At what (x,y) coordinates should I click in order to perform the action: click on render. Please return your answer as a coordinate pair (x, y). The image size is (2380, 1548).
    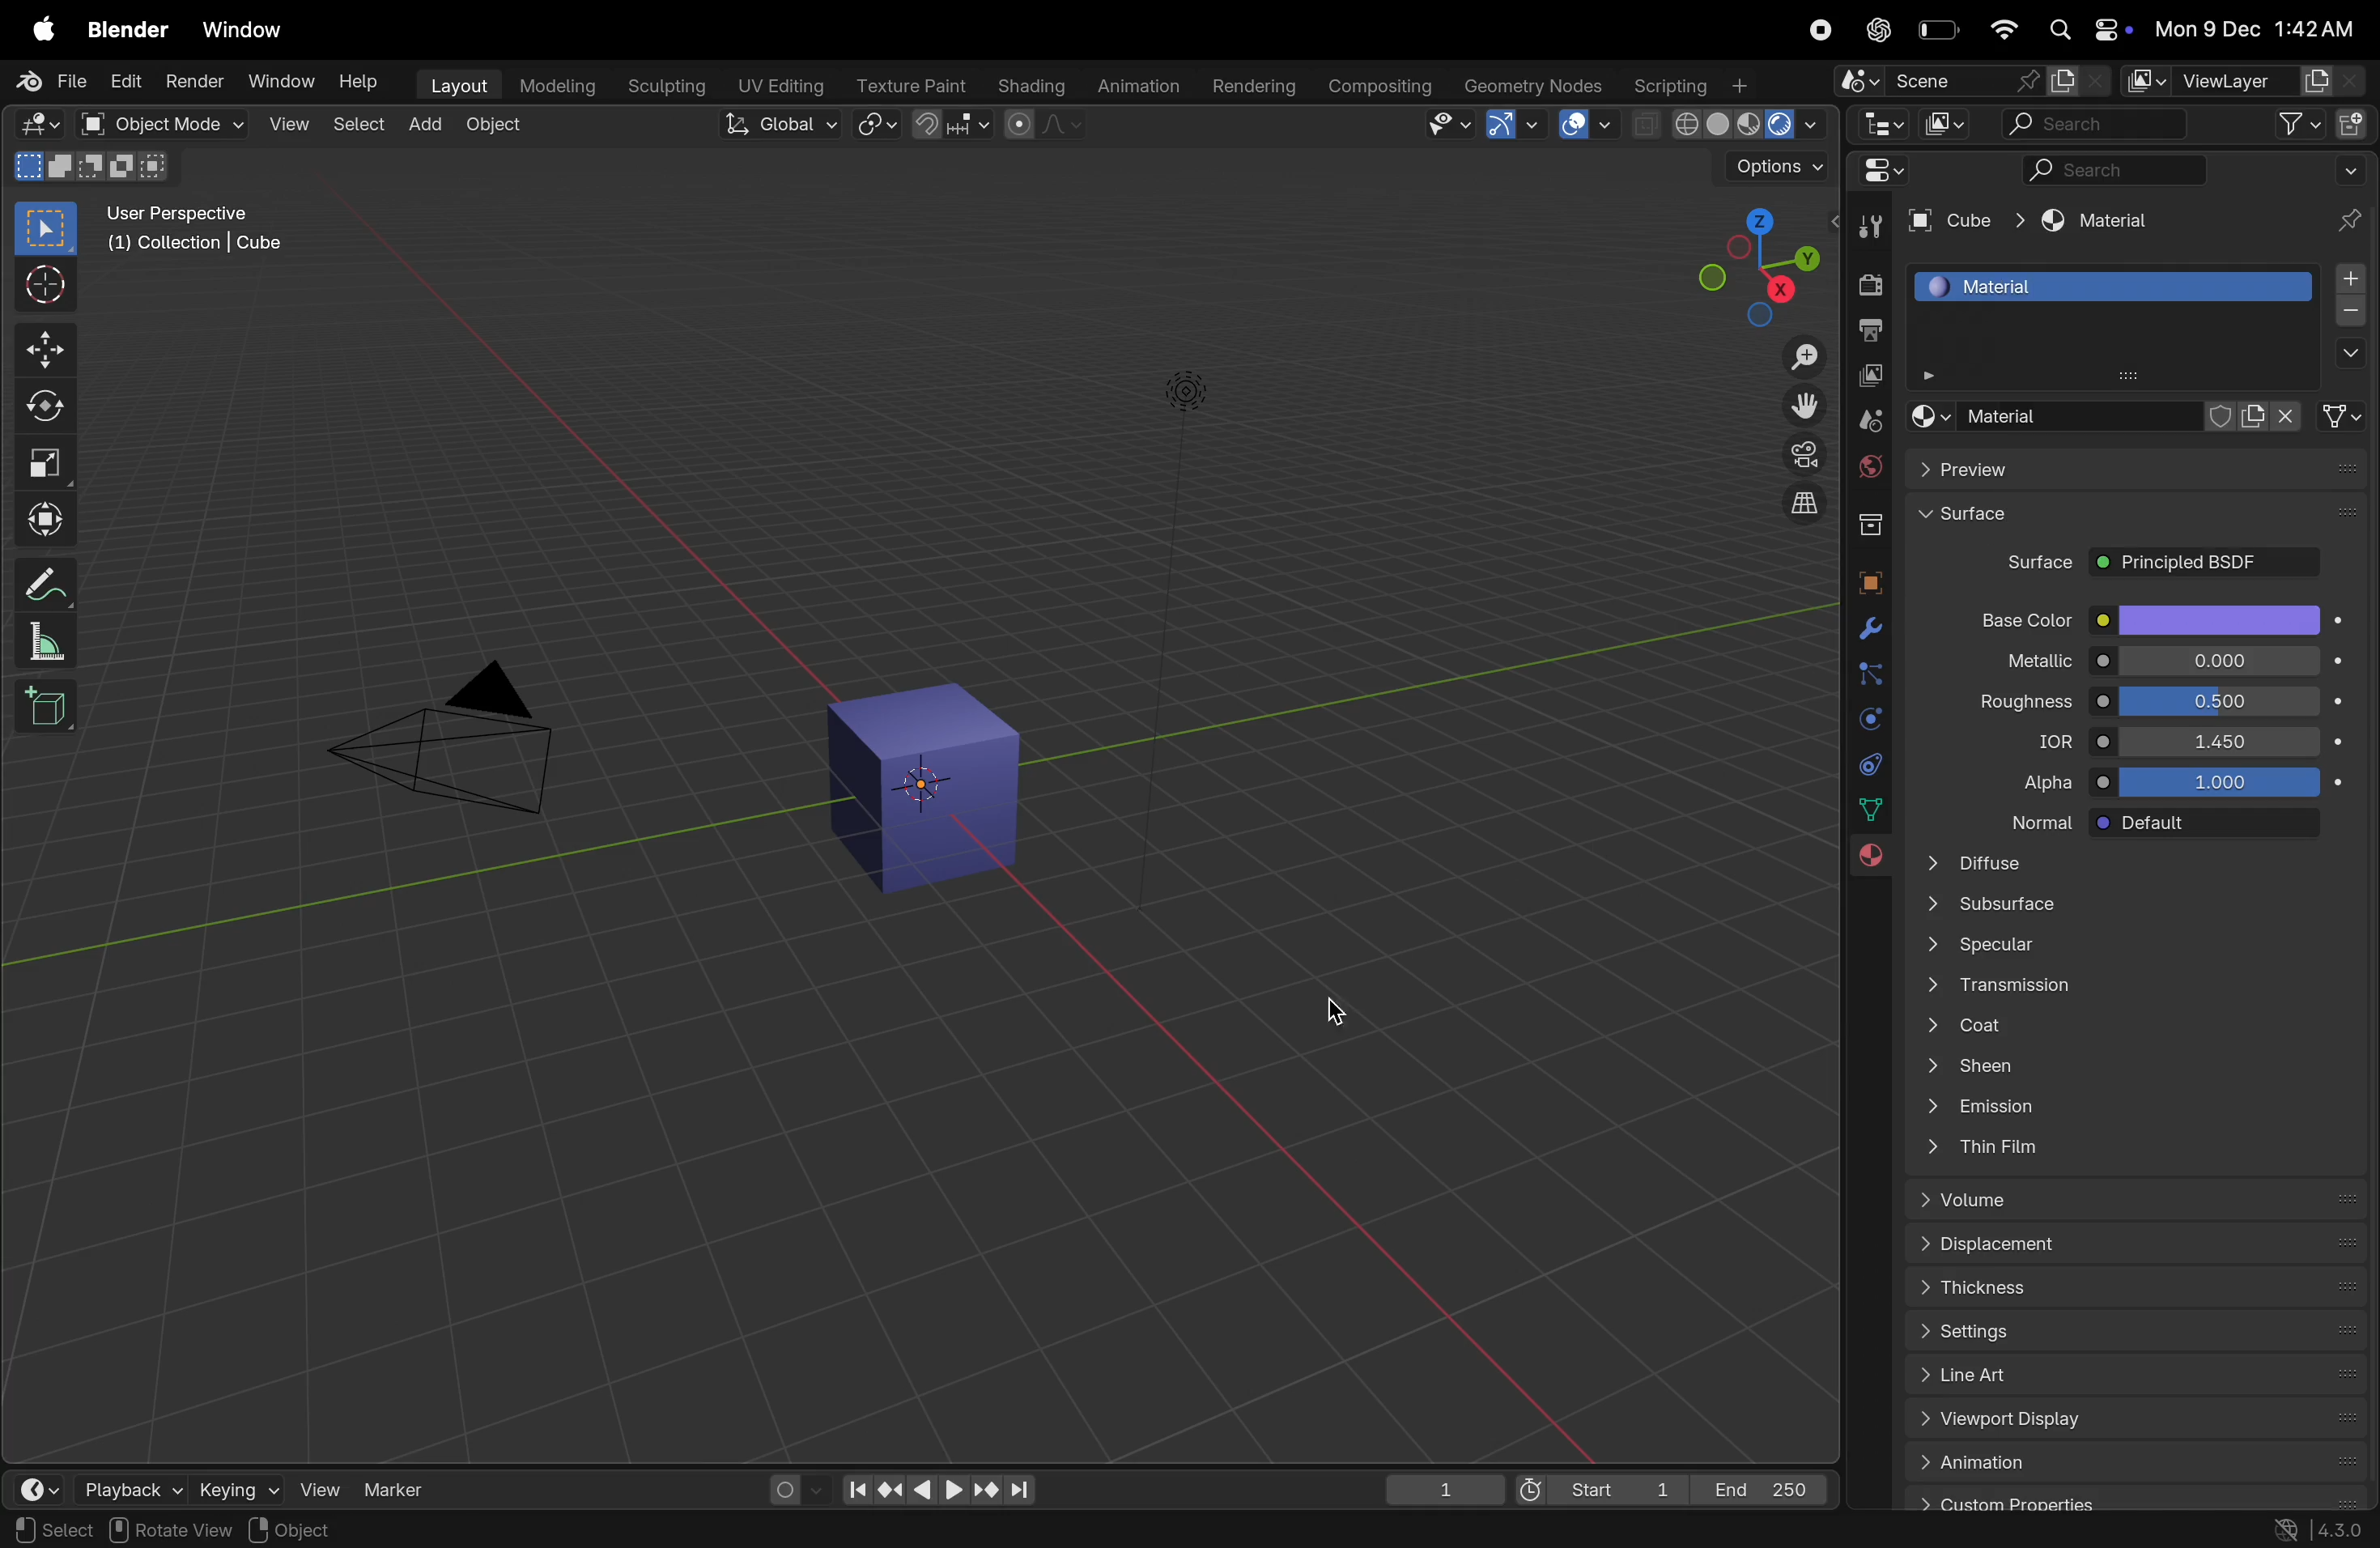
    Looking at the image, I should click on (195, 80).